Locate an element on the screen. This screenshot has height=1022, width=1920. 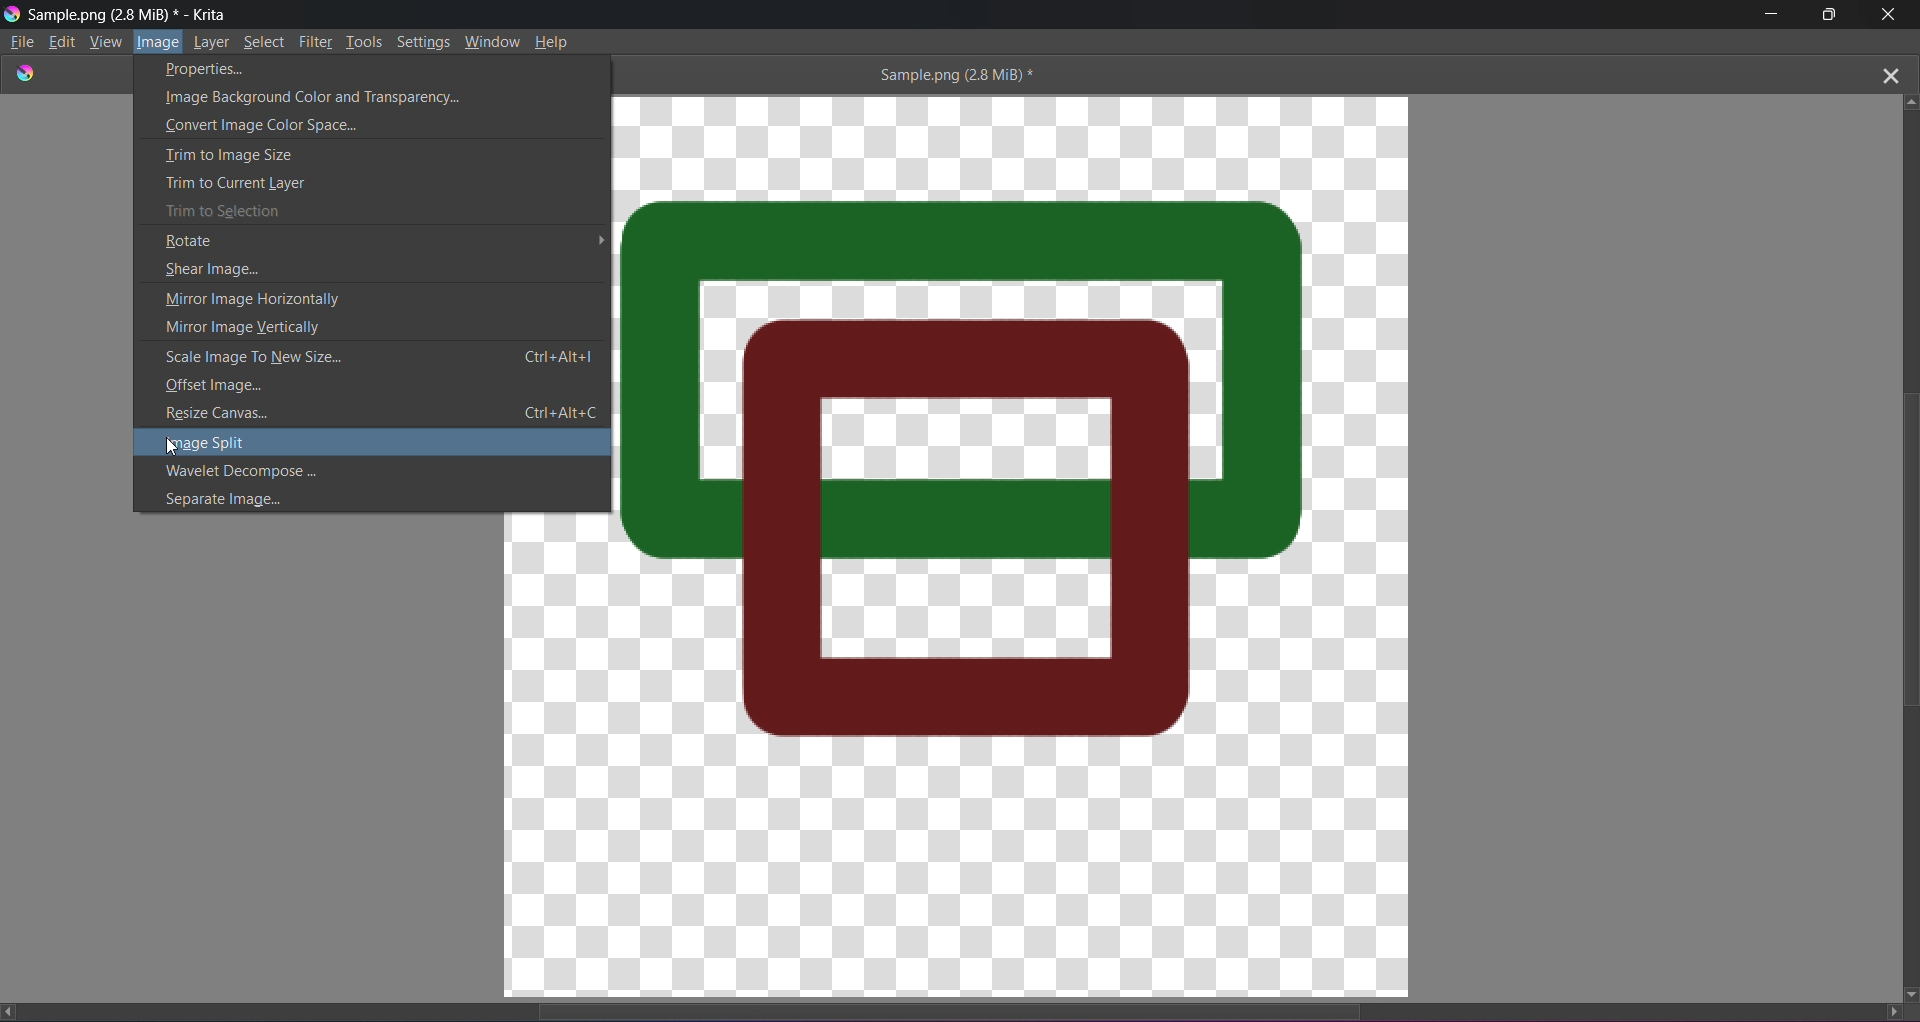
Rotate is located at coordinates (384, 238).